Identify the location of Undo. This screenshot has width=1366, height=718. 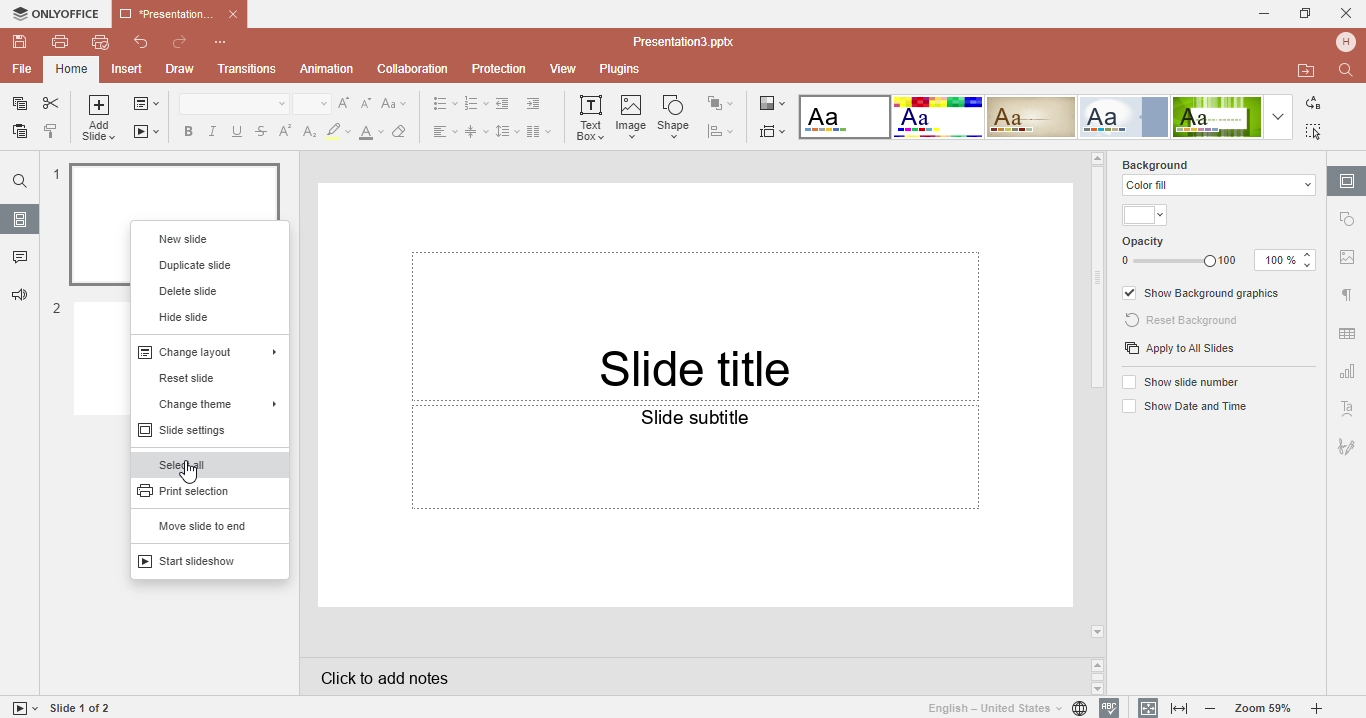
(134, 44).